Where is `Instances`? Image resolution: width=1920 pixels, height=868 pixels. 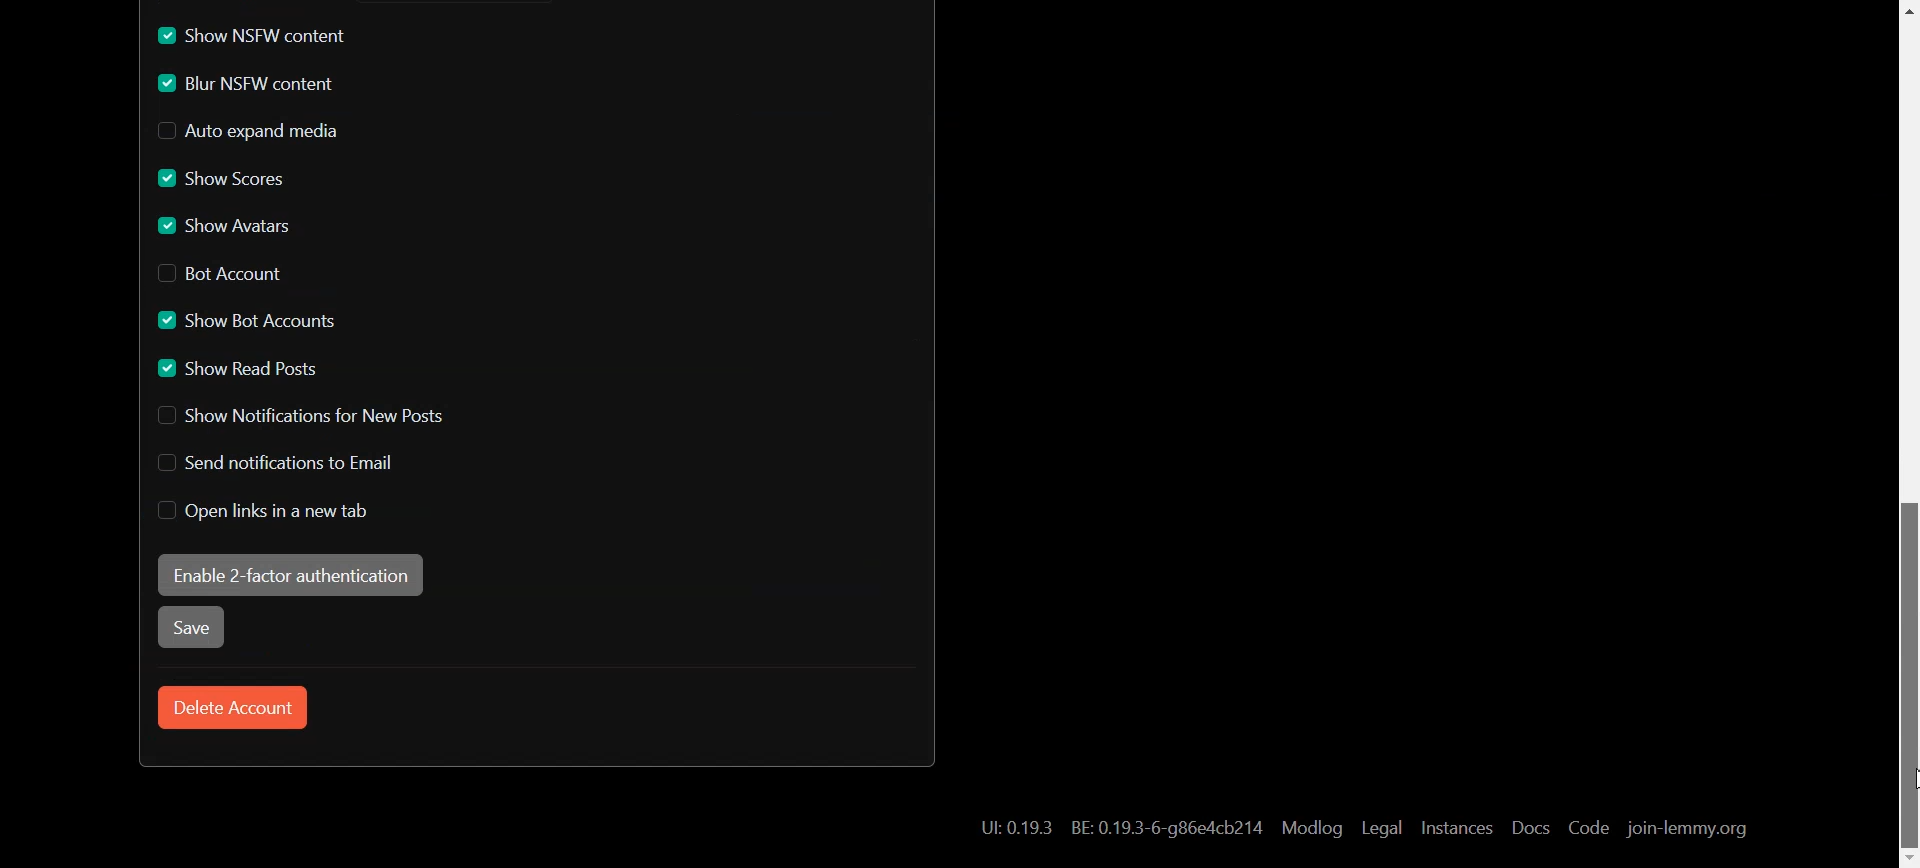 Instances is located at coordinates (1457, 828).